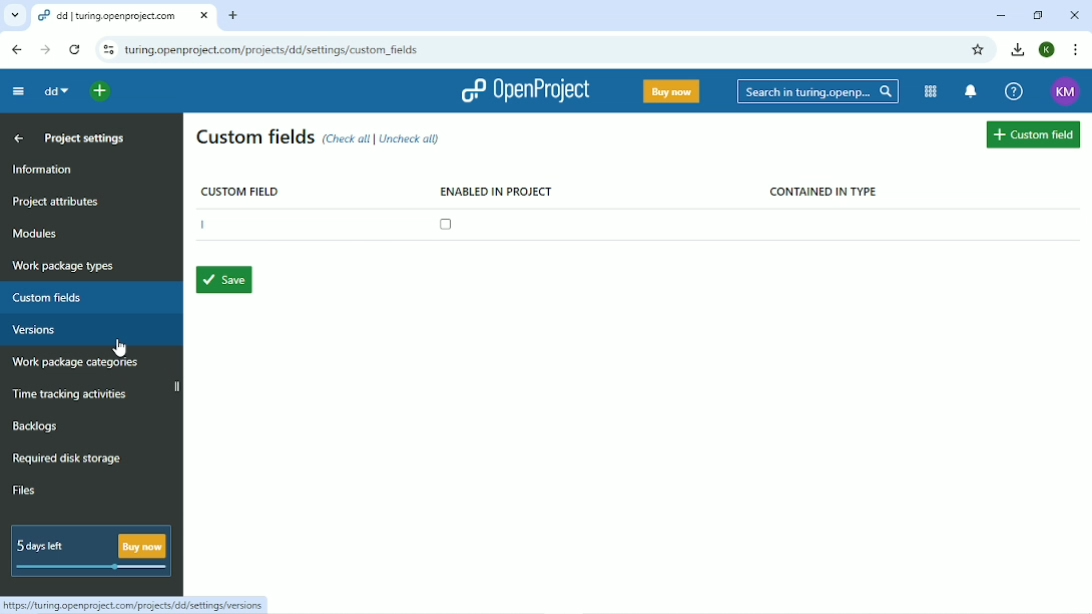 The height and width of the screenshot is (614, 1092). I want to click on Required disk storage, so click(67, 459).